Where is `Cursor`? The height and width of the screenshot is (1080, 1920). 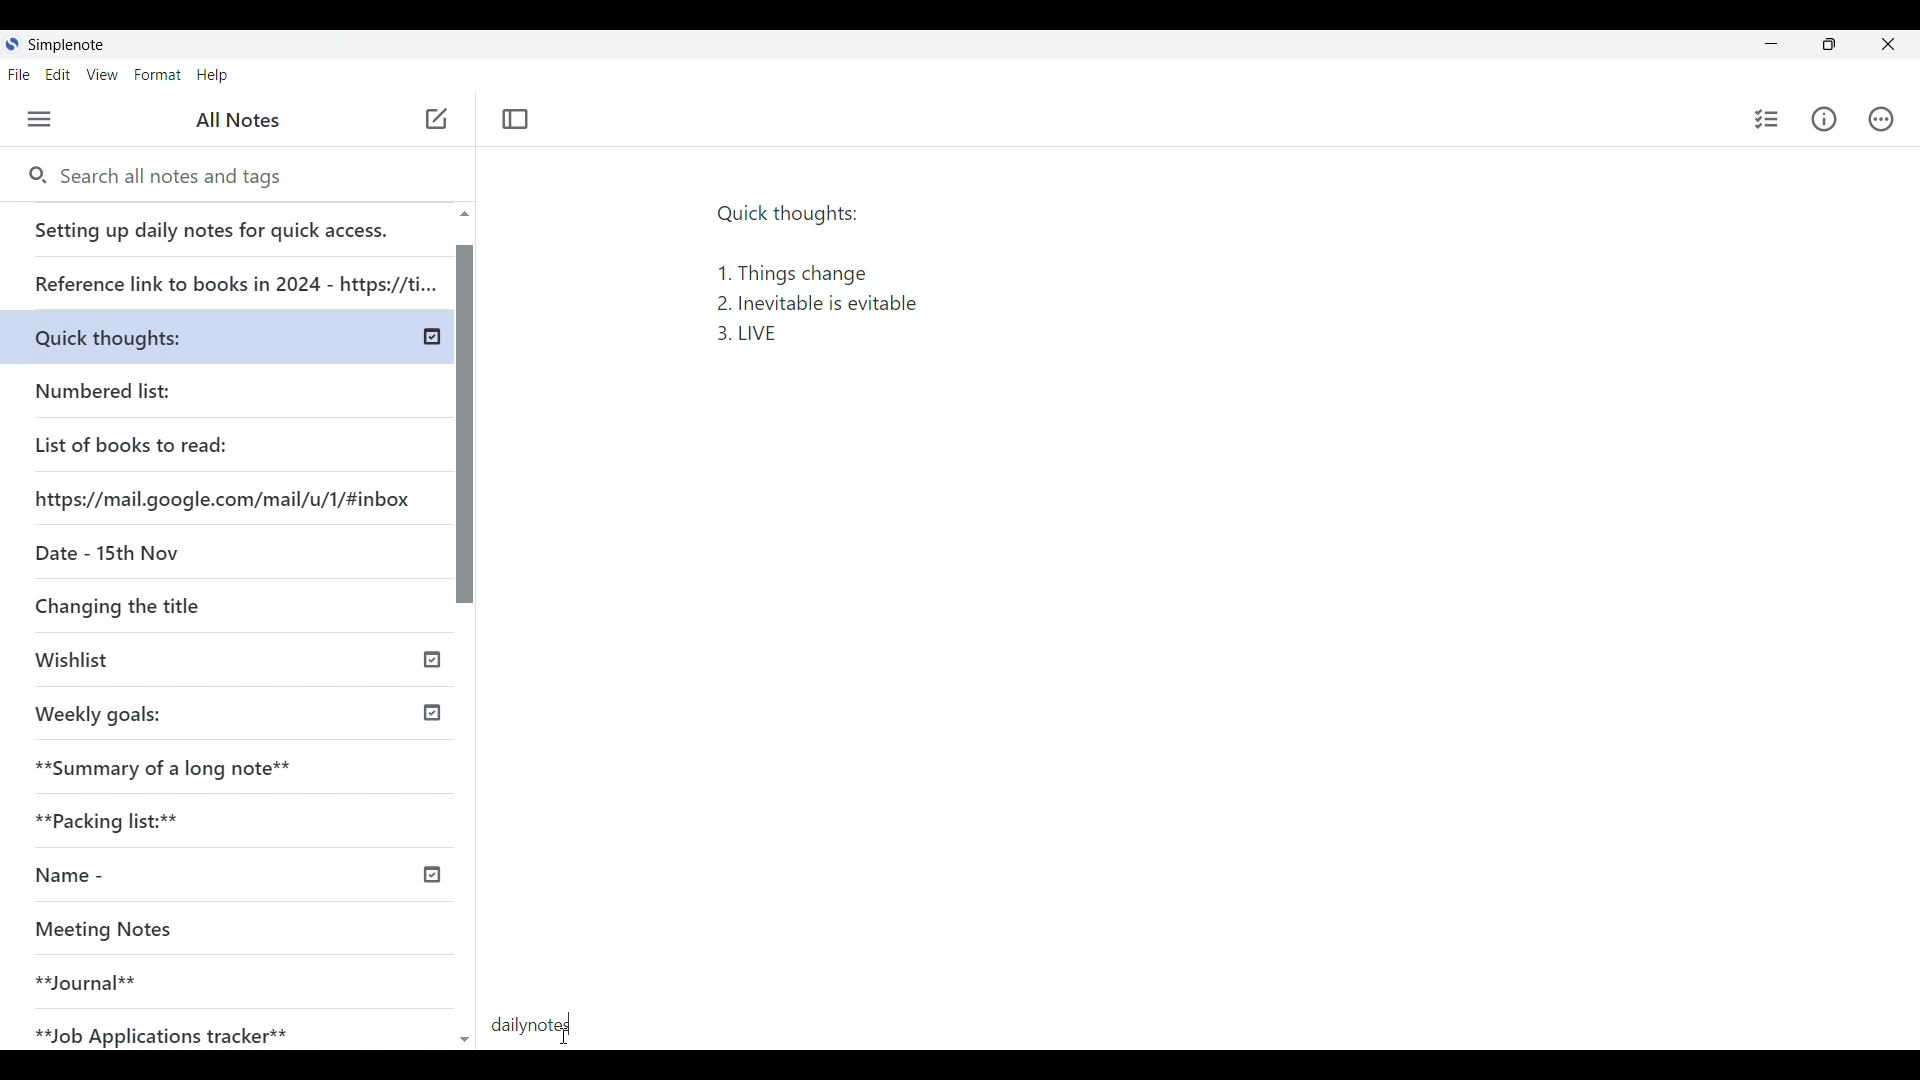
Cursor is located at coordinates (564, 1036).